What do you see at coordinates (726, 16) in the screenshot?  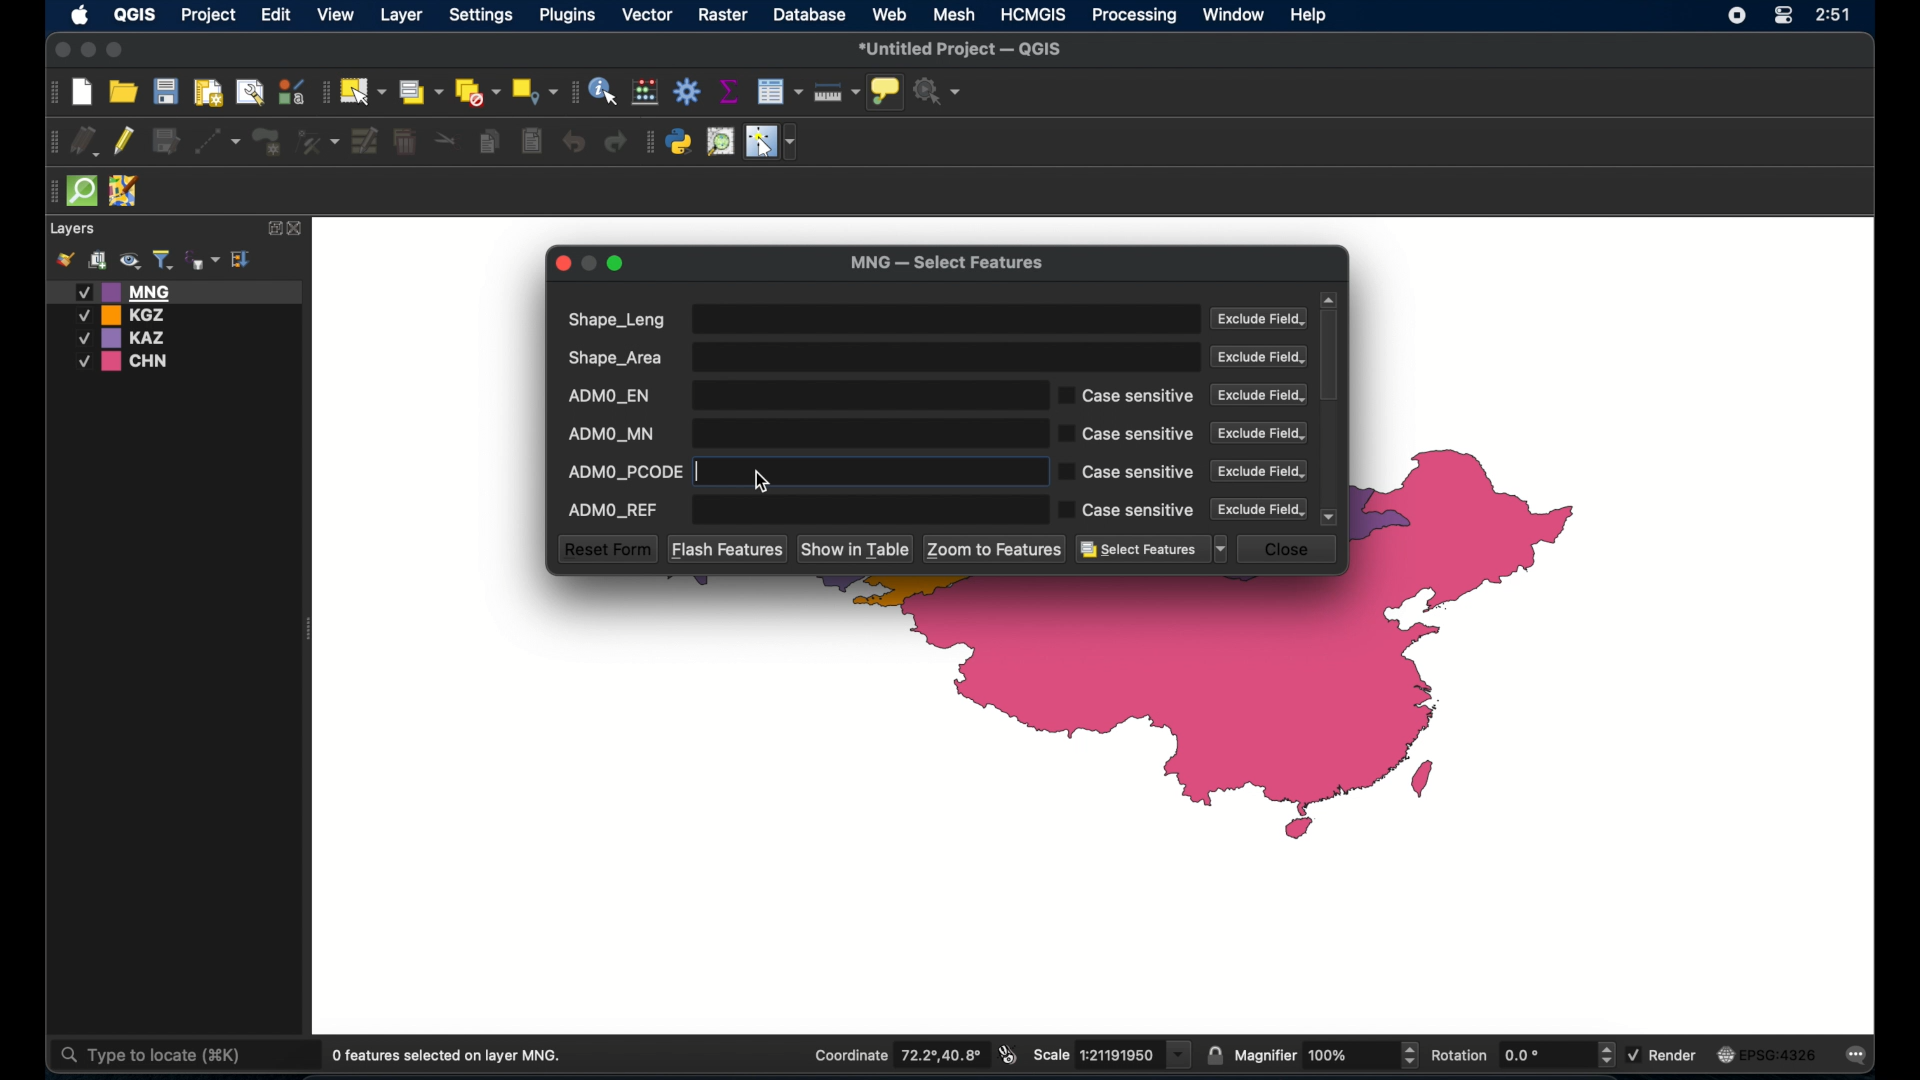 I see `raster` at bounding box center [726, 16].